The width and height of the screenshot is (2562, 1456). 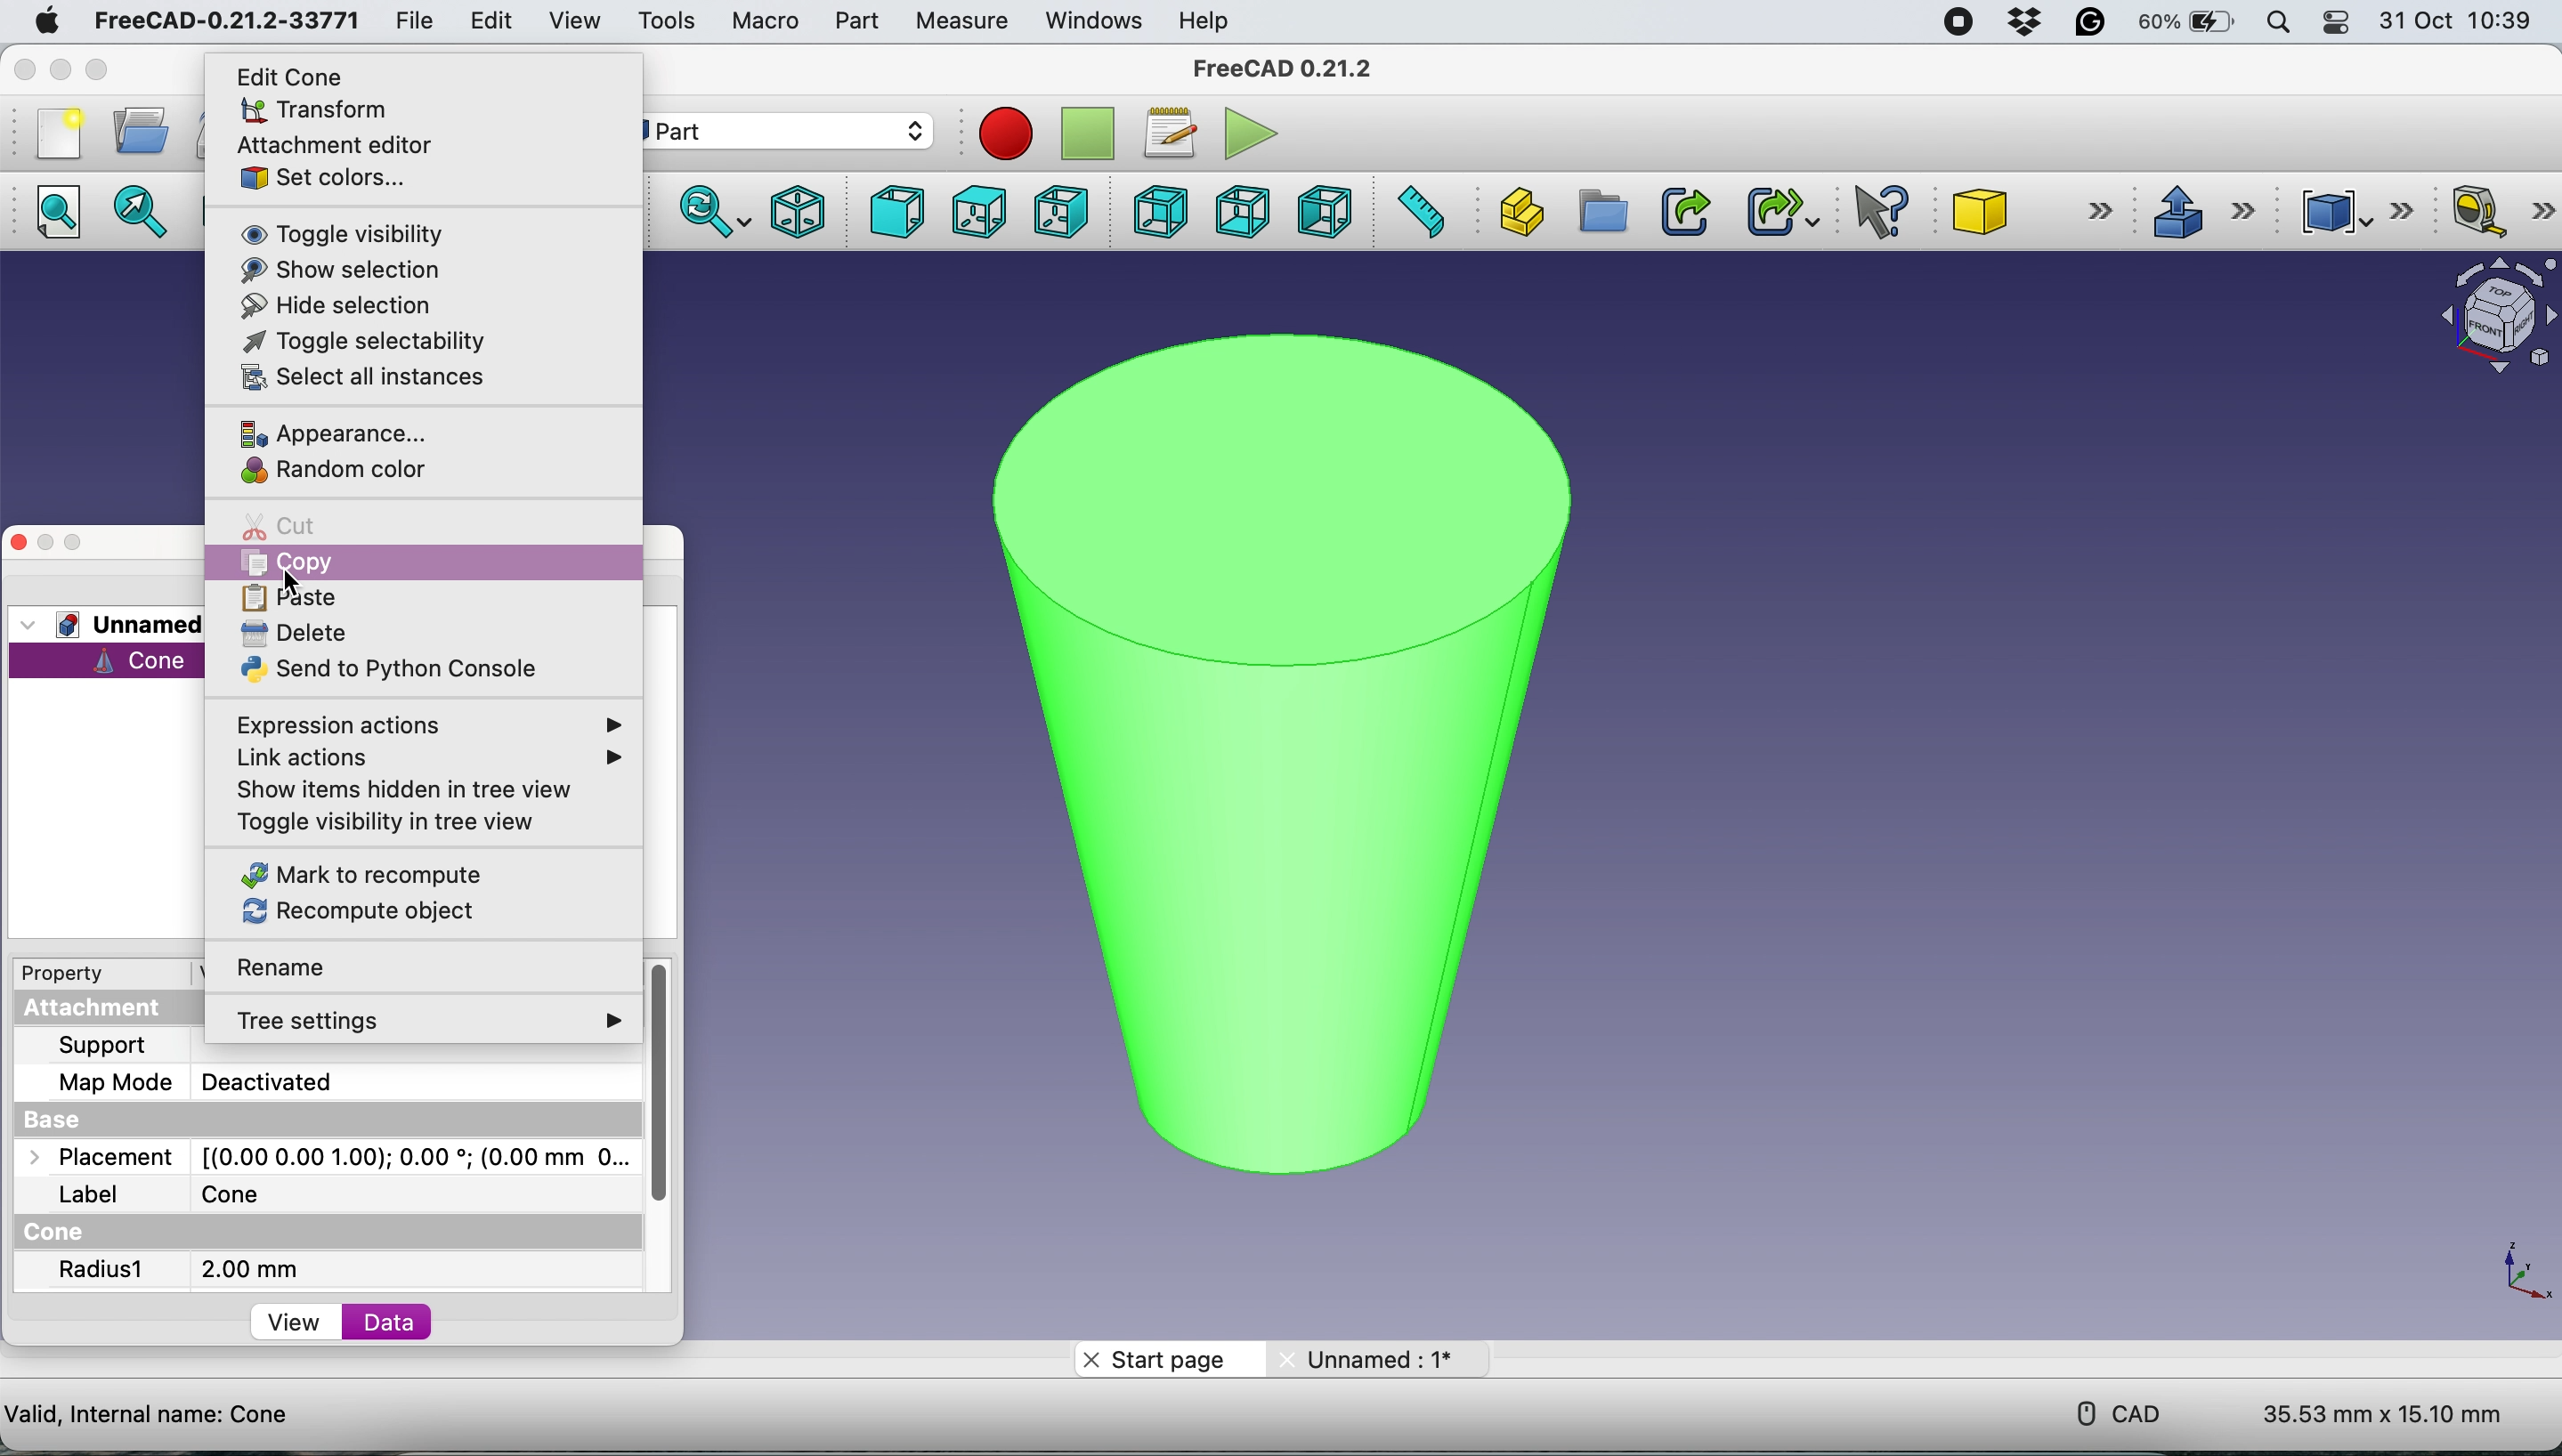 I want to click on fit all, so click(x=65, y=218).